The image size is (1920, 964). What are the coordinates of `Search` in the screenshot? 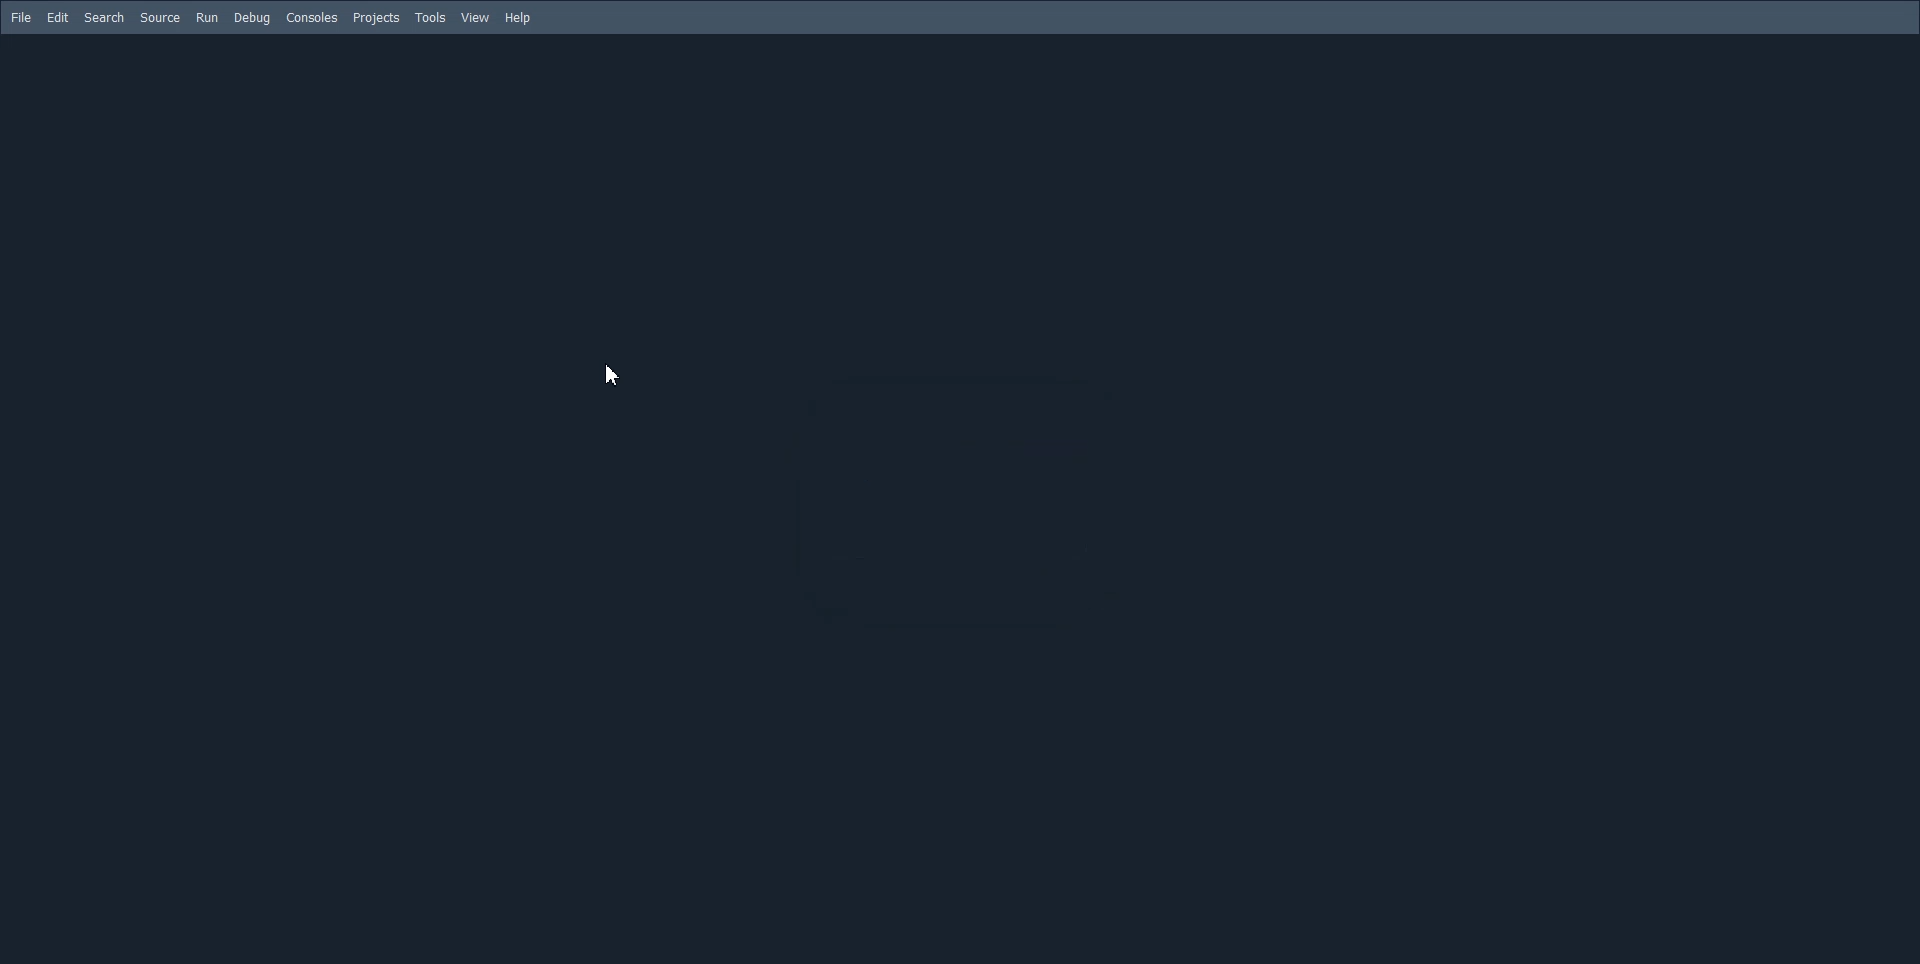 It's located at (105, 17).